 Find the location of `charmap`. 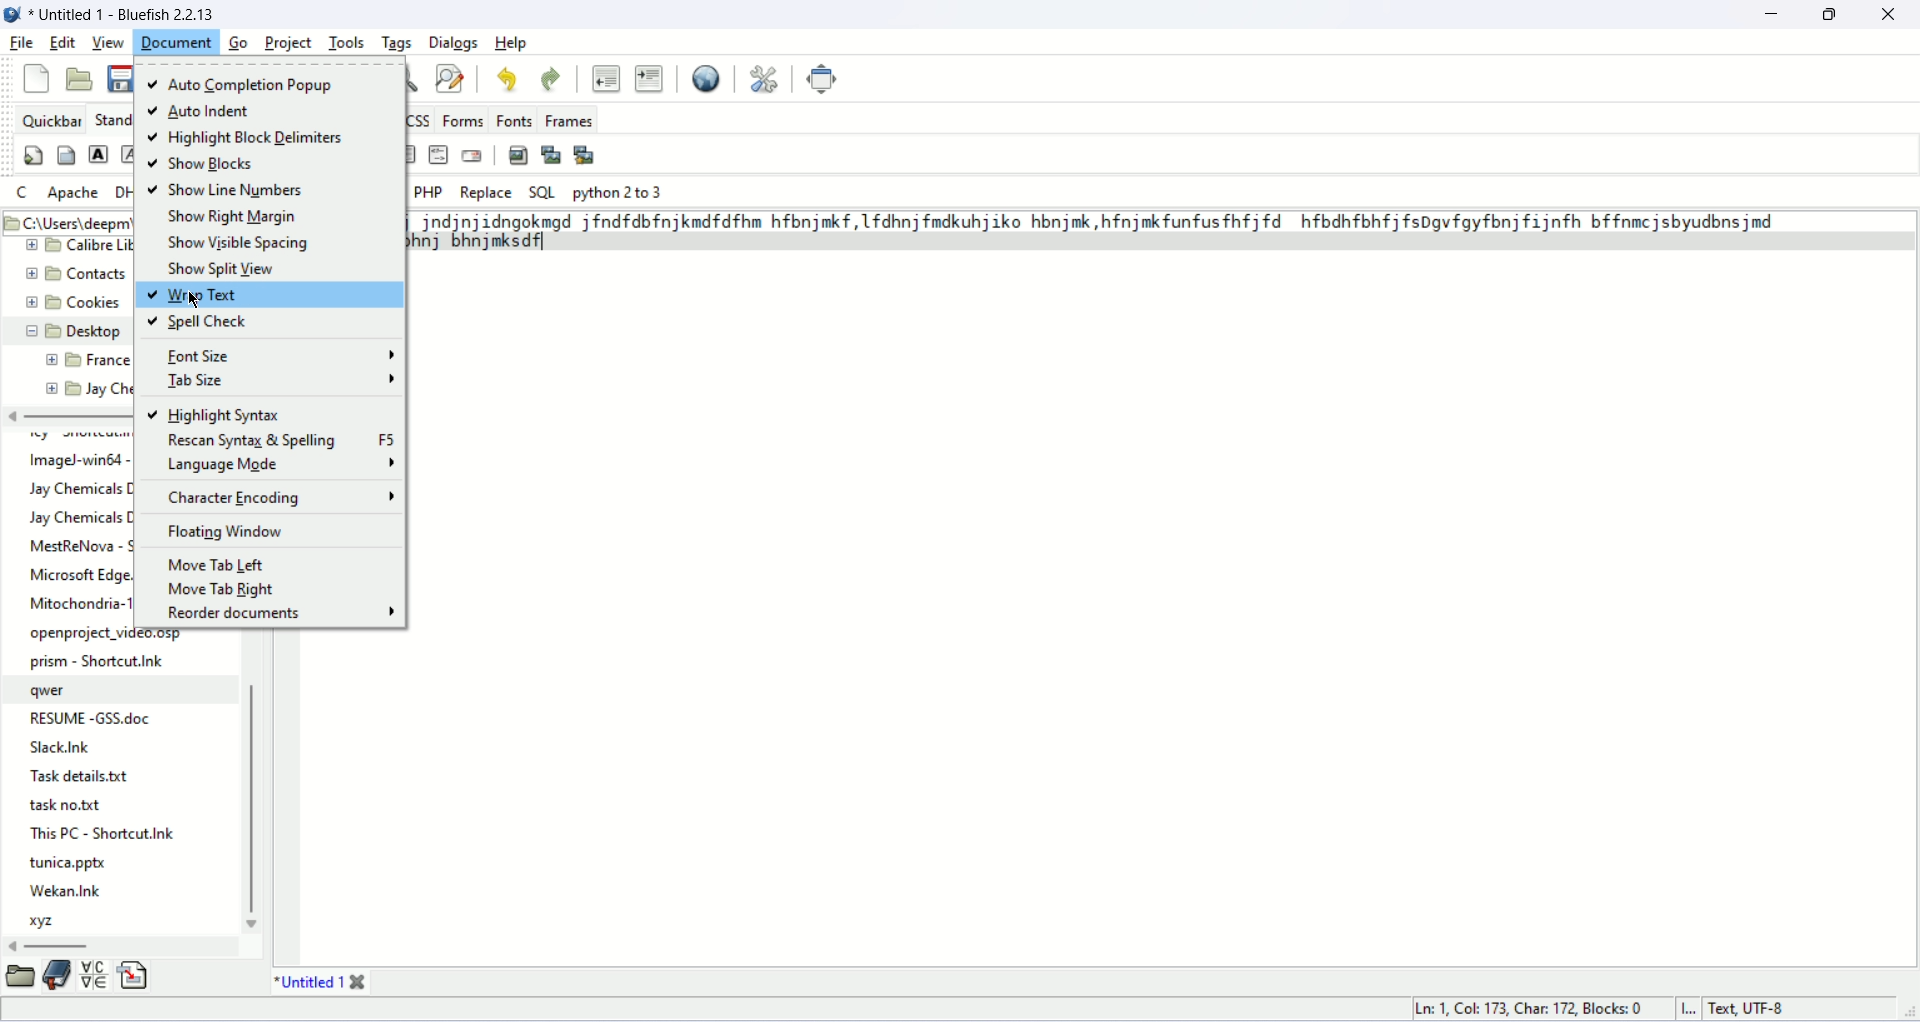

charmap is located at coordinates (91, 977).